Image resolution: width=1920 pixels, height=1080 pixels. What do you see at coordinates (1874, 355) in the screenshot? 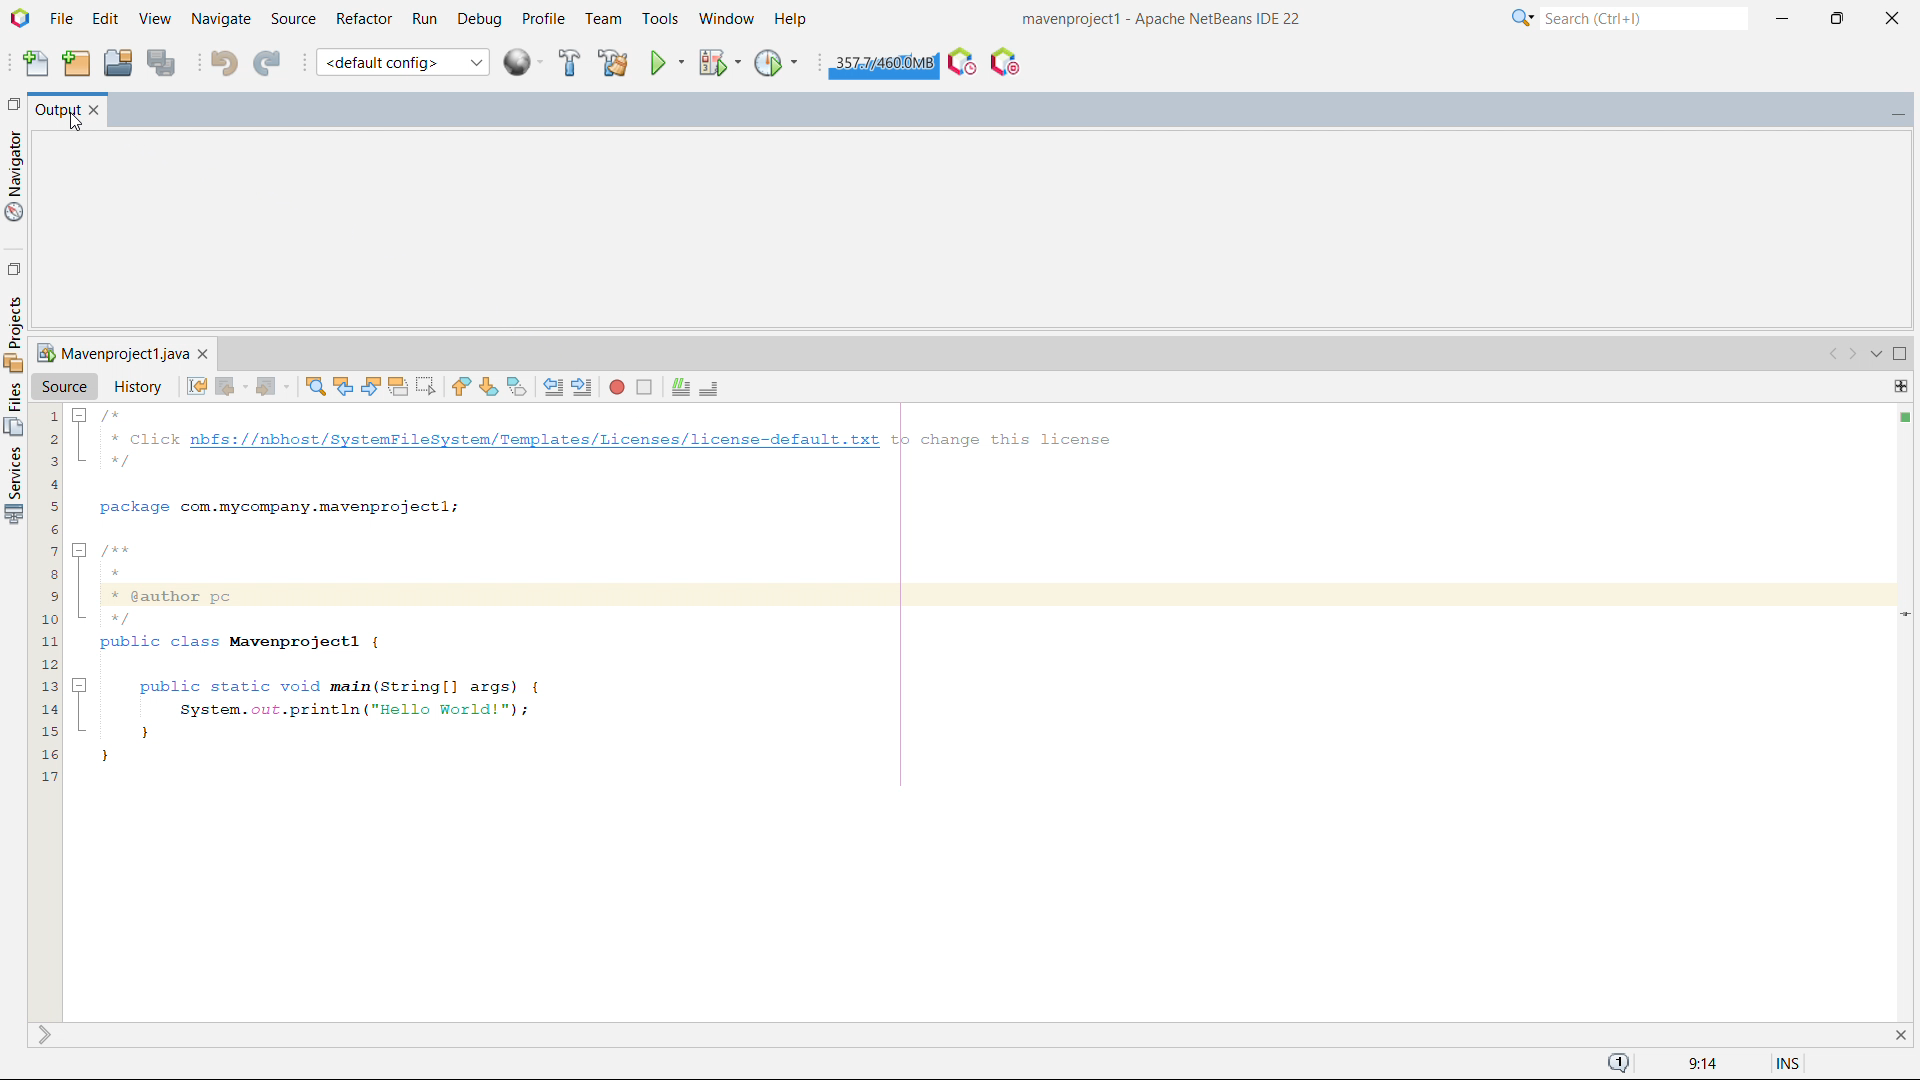
I see `show opened documents` at bounding box center [1874, 355].